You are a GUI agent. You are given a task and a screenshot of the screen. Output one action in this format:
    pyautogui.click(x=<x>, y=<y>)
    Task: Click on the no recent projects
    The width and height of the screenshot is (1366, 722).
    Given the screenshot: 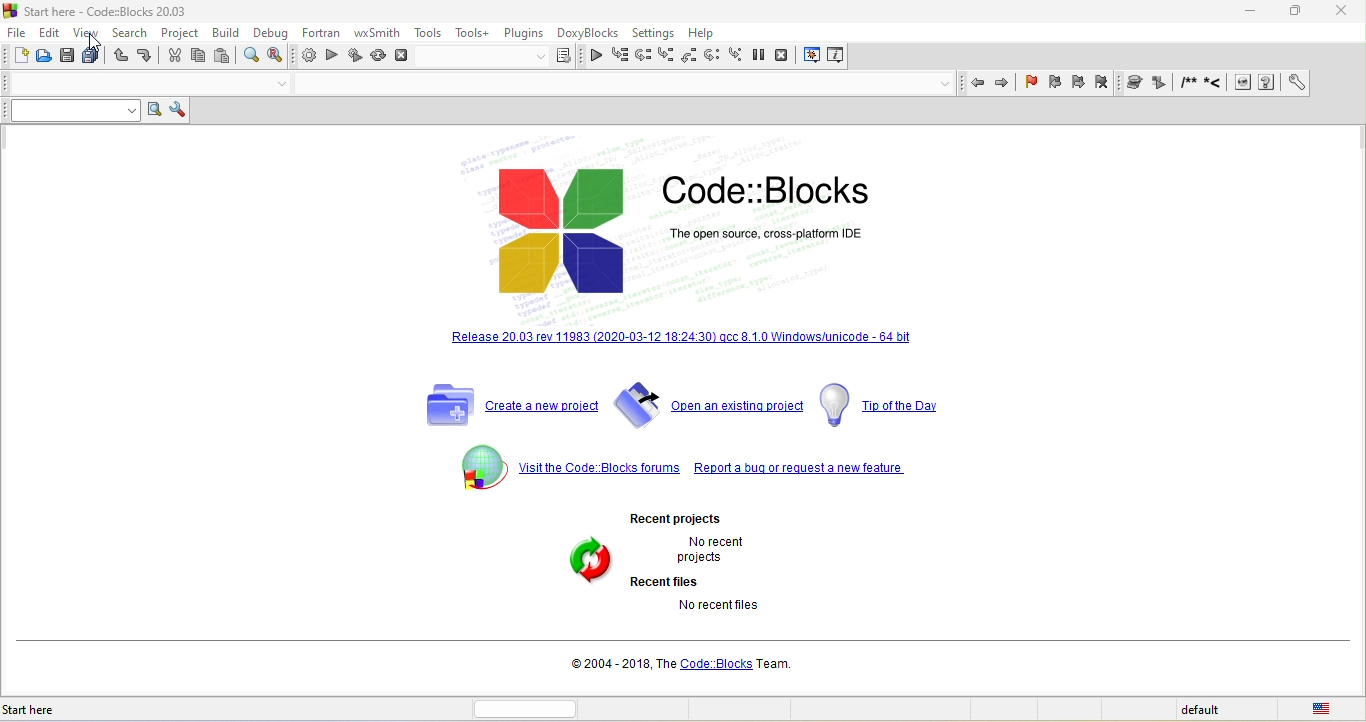 What is the action you would take?
    pyautogui.click(x=706, y=551)
    